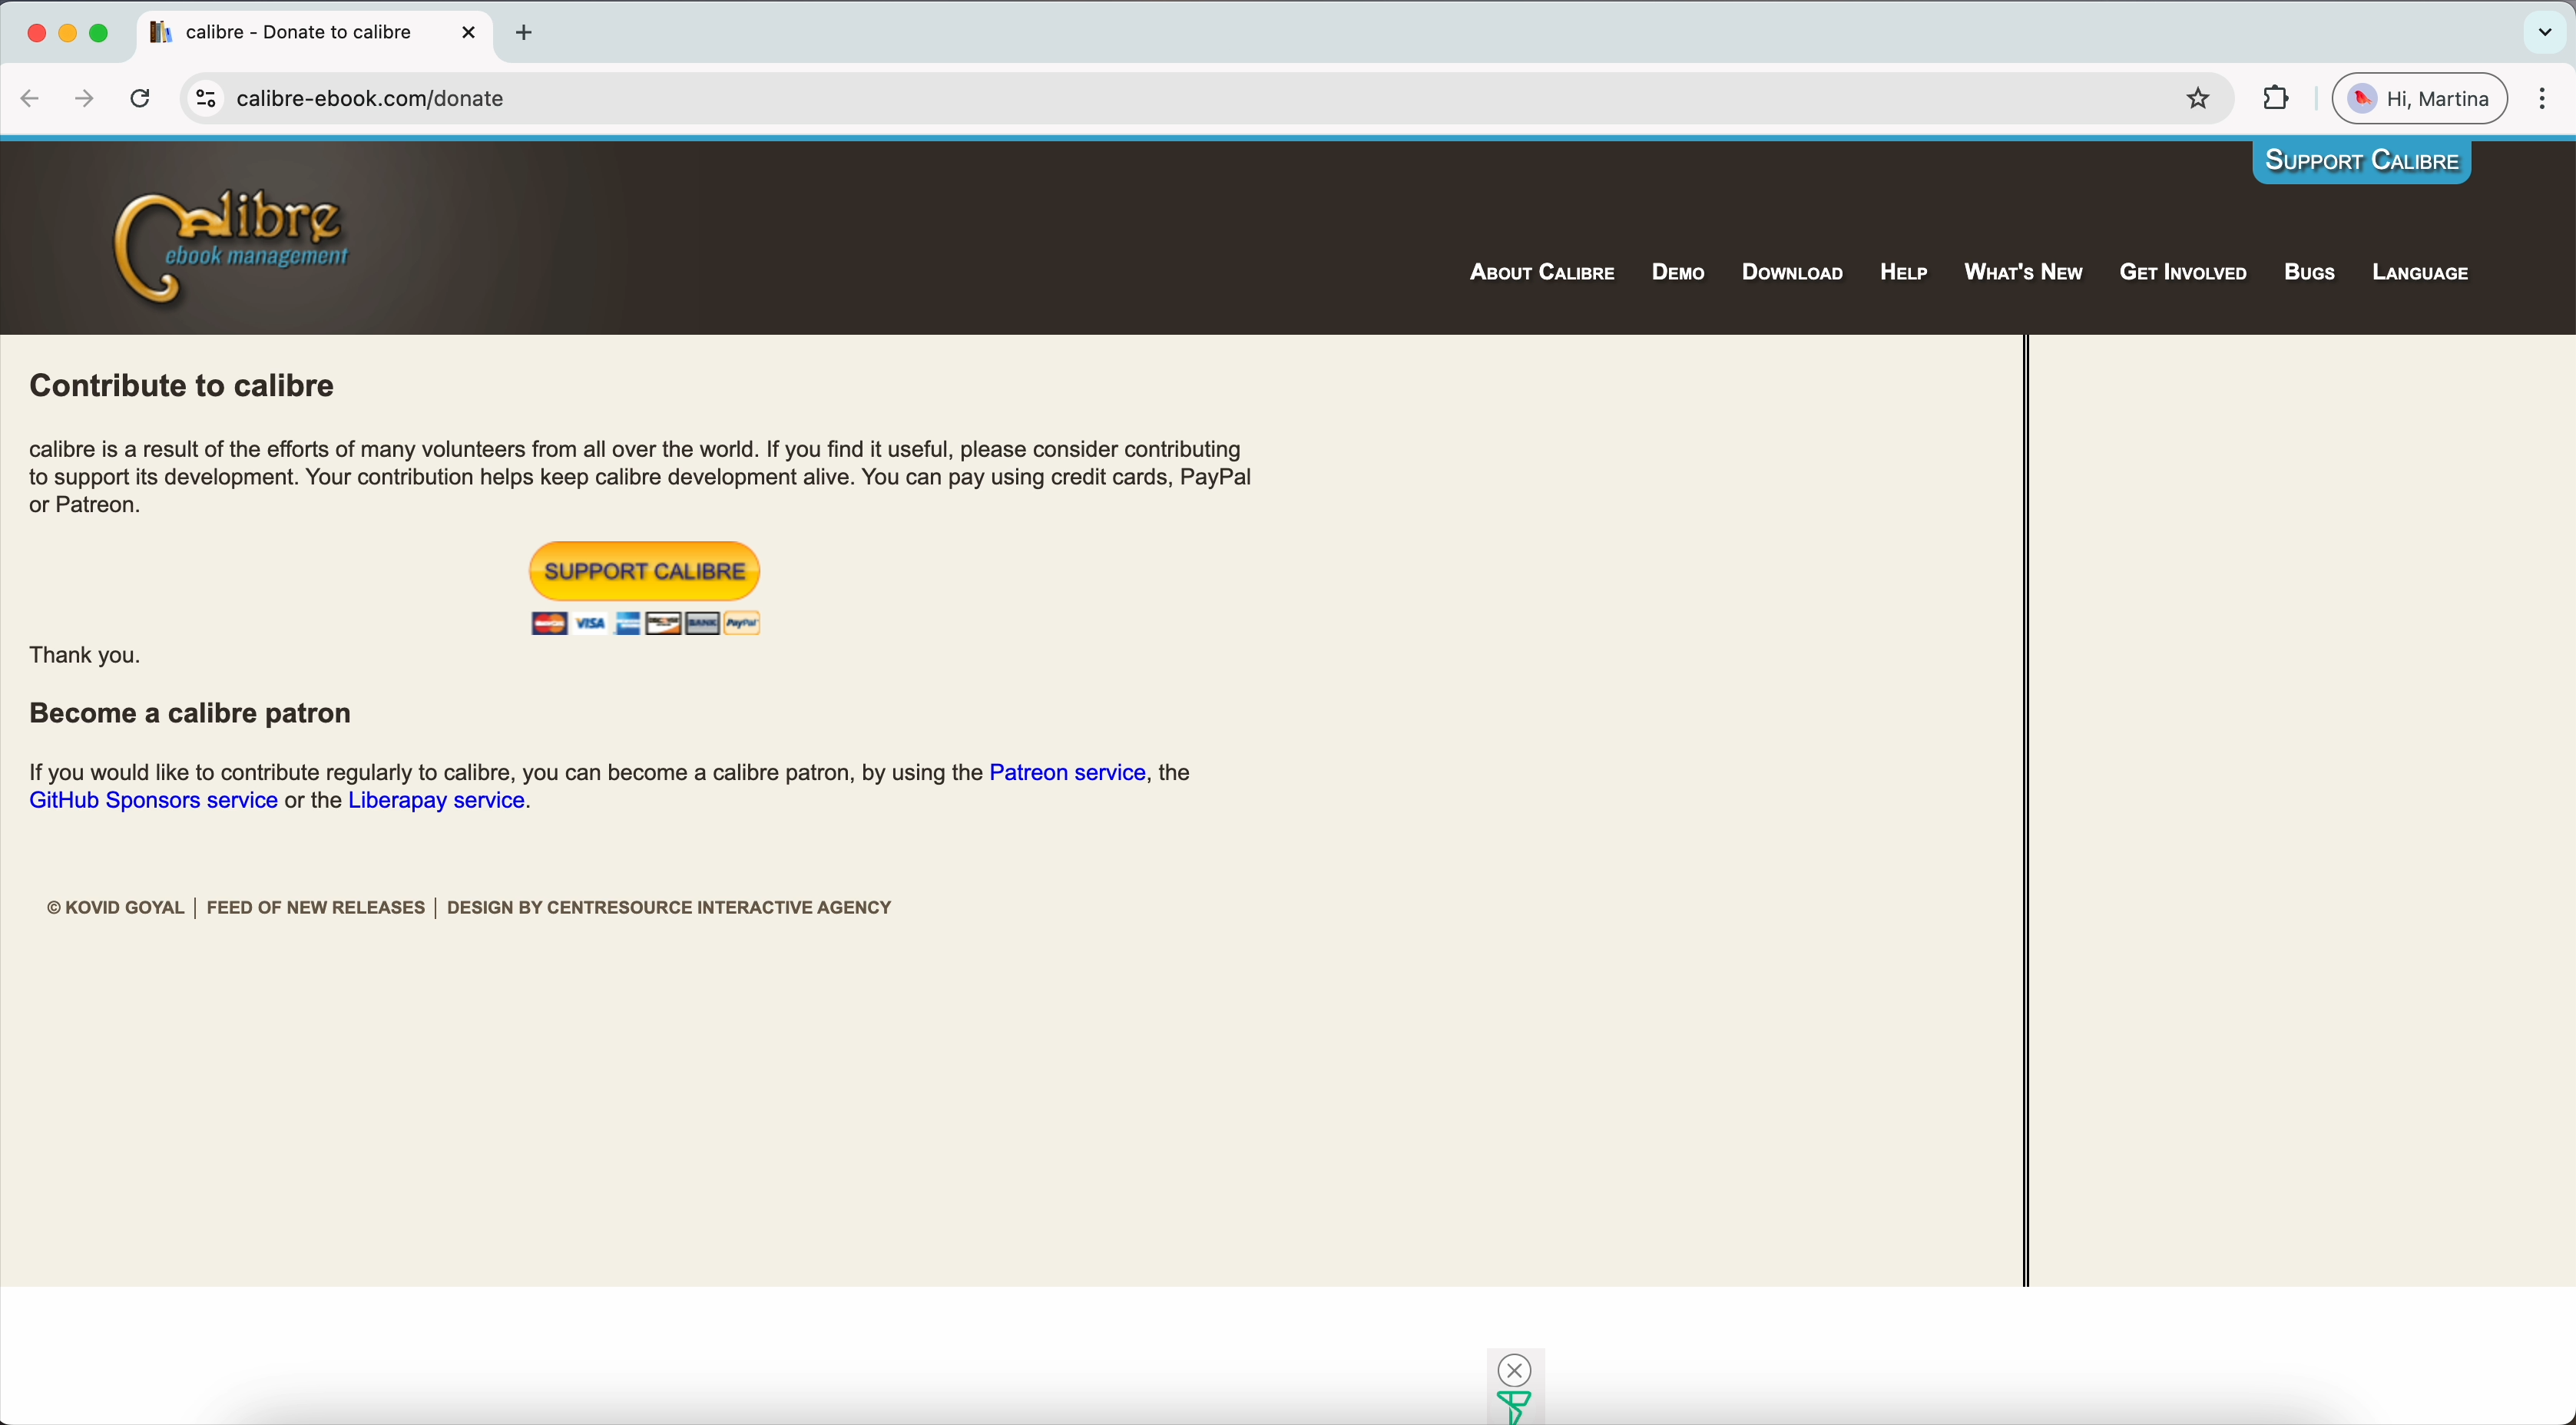  Describe the element at coordinates (645, 621) in the screenshot. I see `credit cards` at that location.